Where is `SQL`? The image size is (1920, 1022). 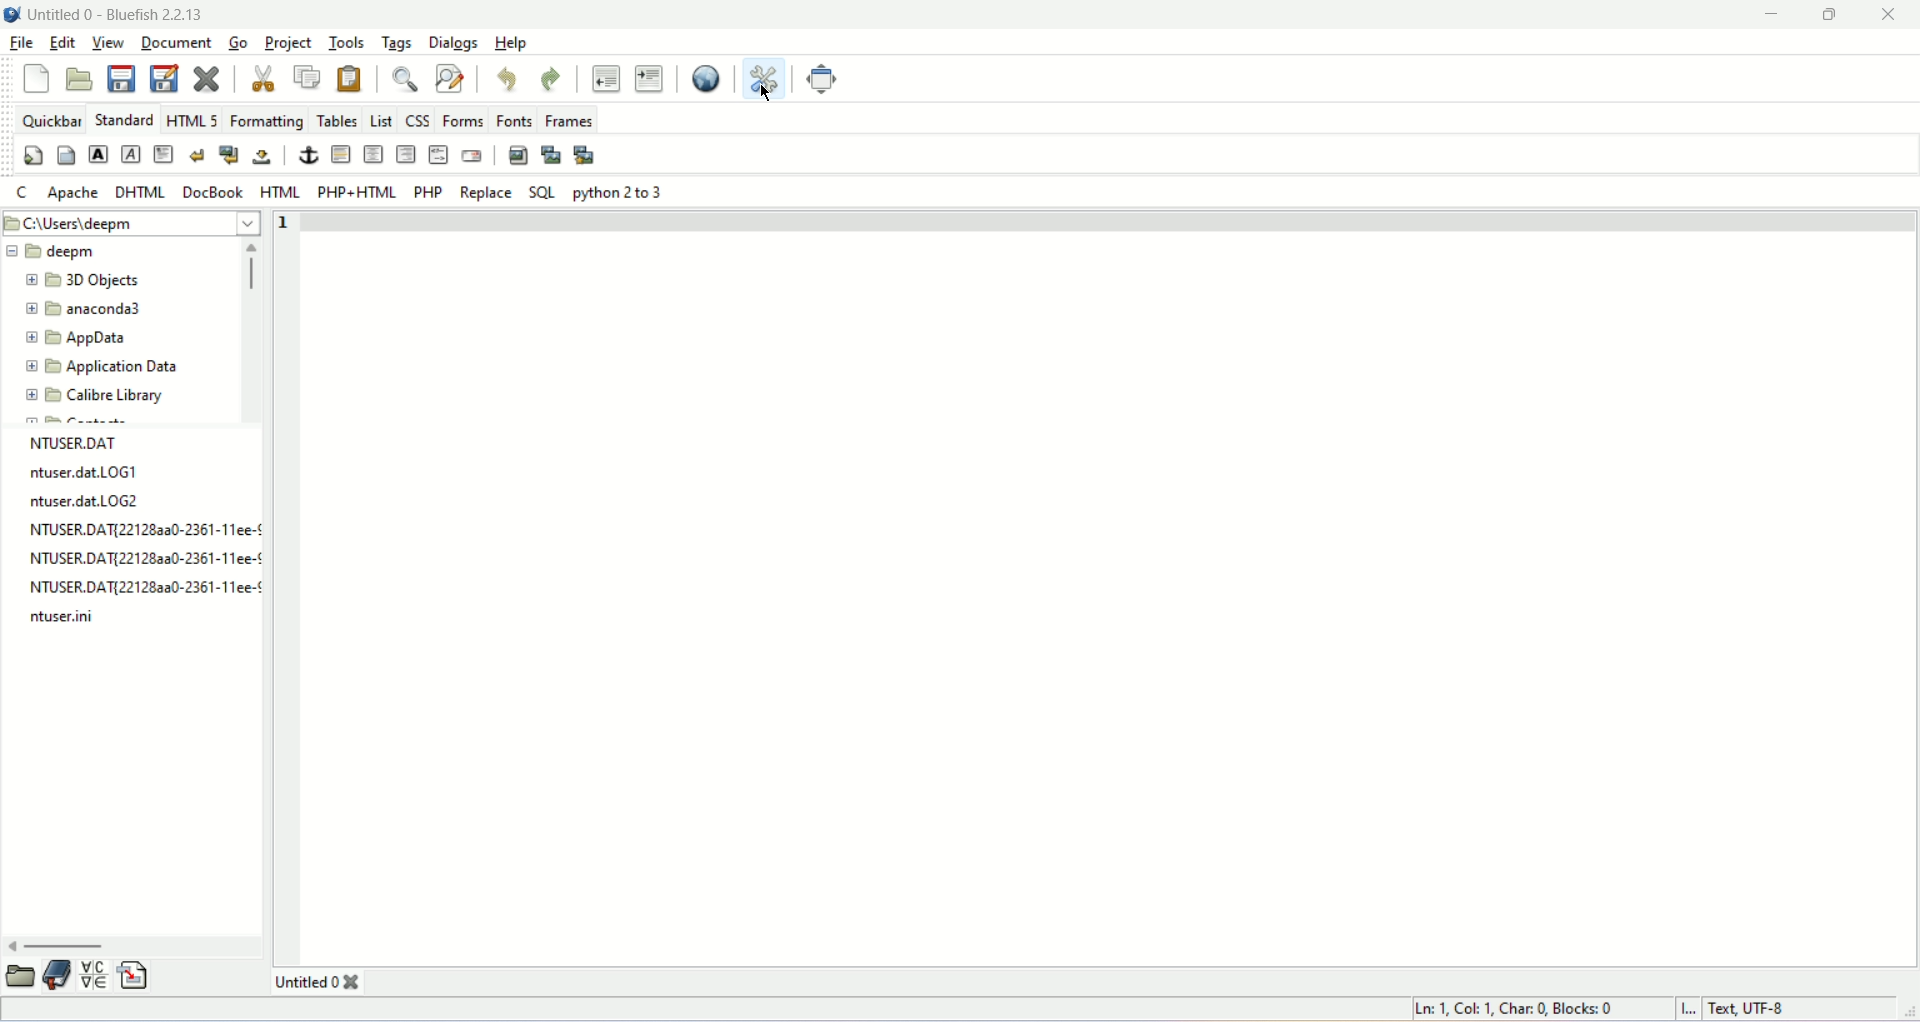 SQL is located at coordinates (542, 192).